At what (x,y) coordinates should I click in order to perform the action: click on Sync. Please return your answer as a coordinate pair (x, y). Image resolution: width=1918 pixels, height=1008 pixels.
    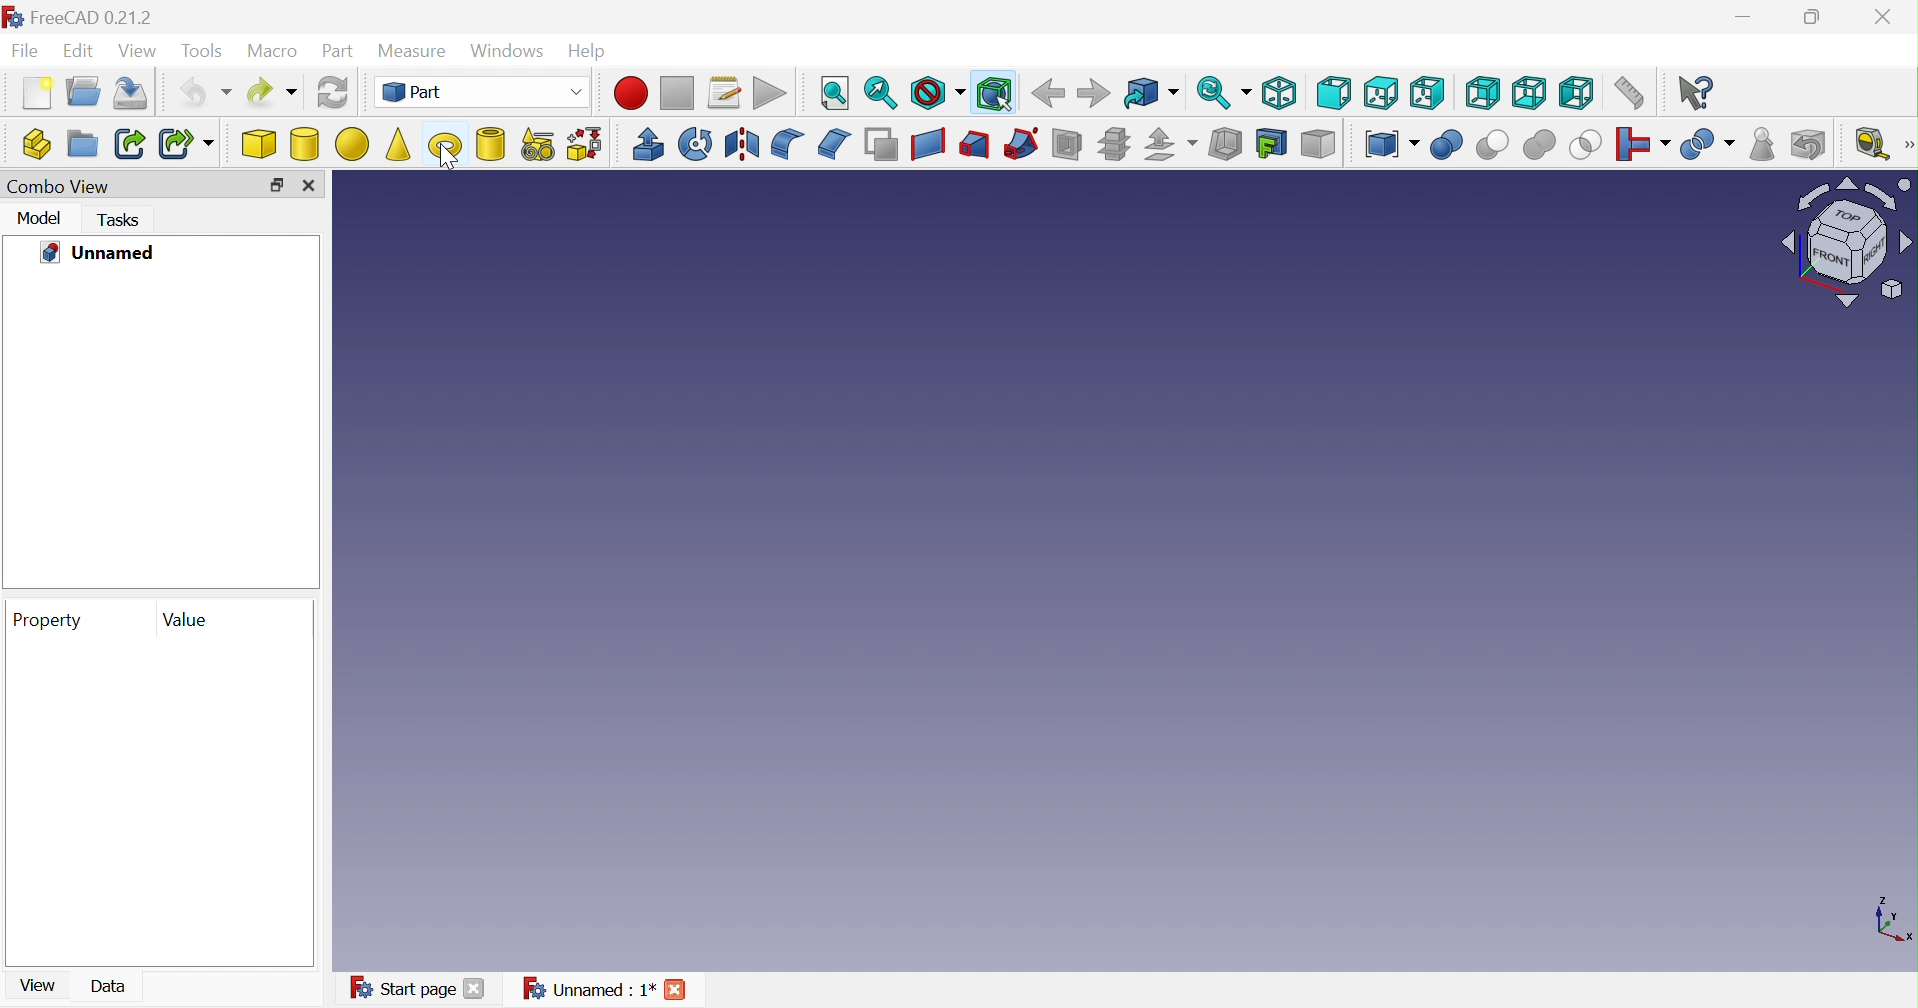
    Looking at the image, I should click on (1224, 93).